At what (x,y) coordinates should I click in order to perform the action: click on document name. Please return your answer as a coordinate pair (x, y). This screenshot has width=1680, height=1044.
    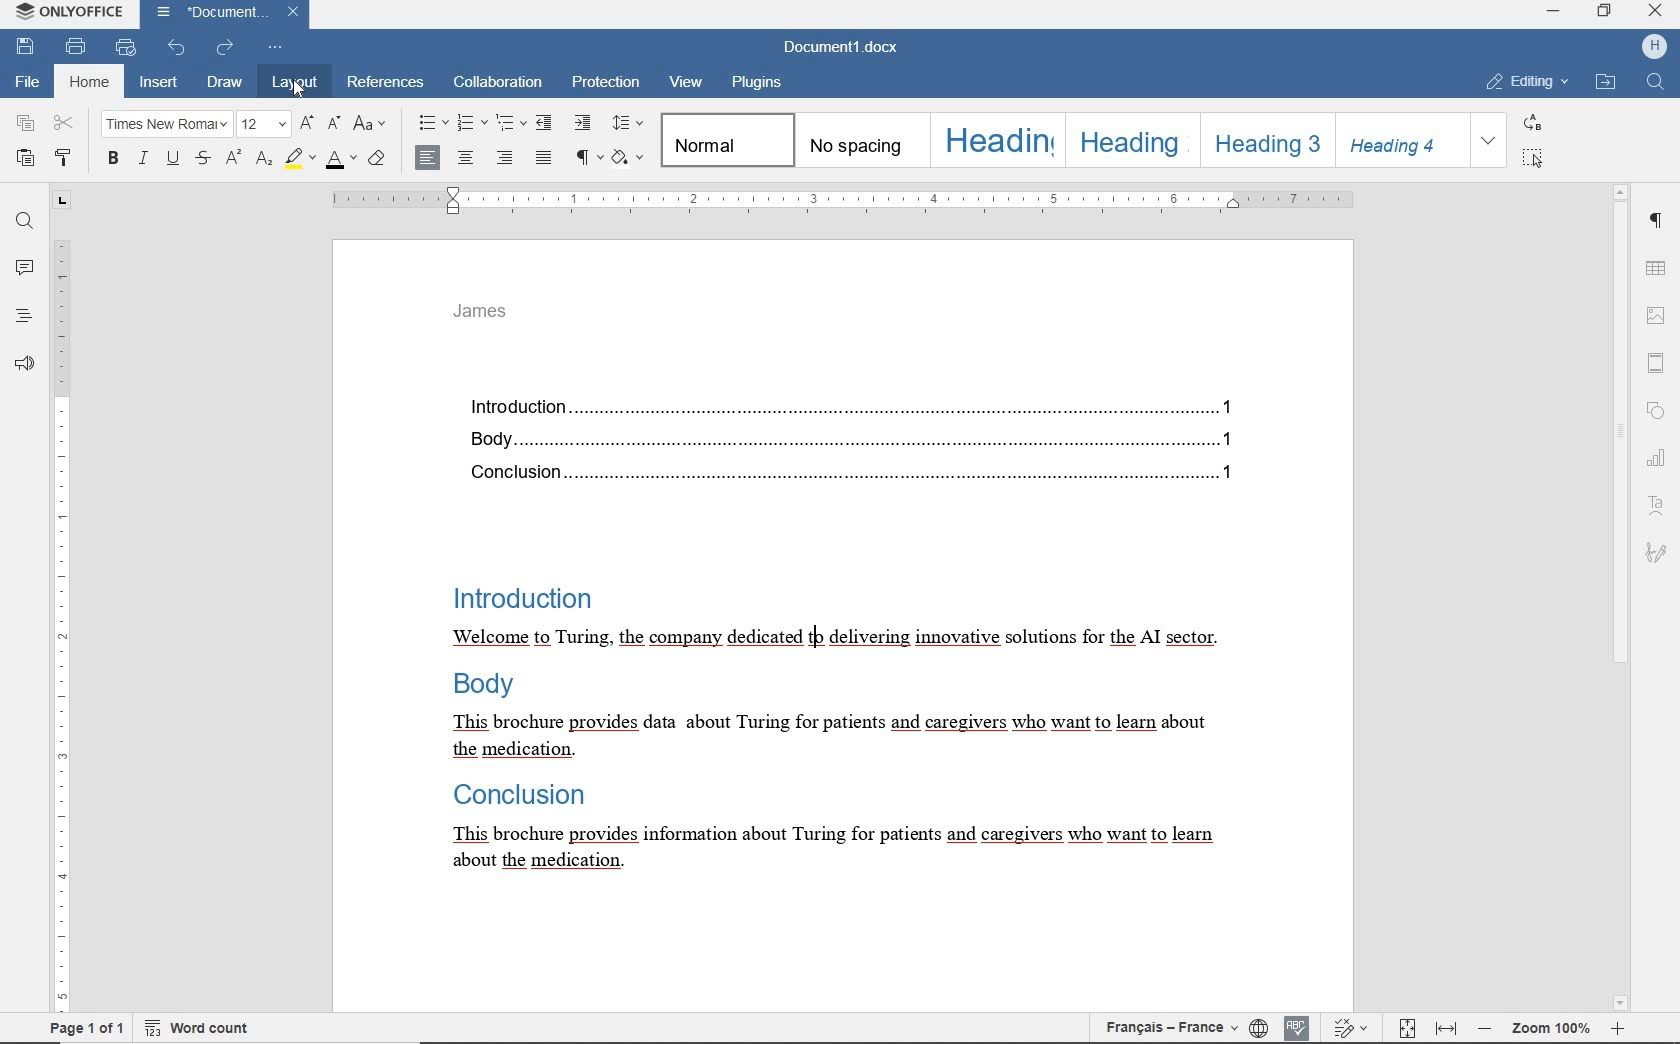
    Looking at the image, I should click on (843, 49).